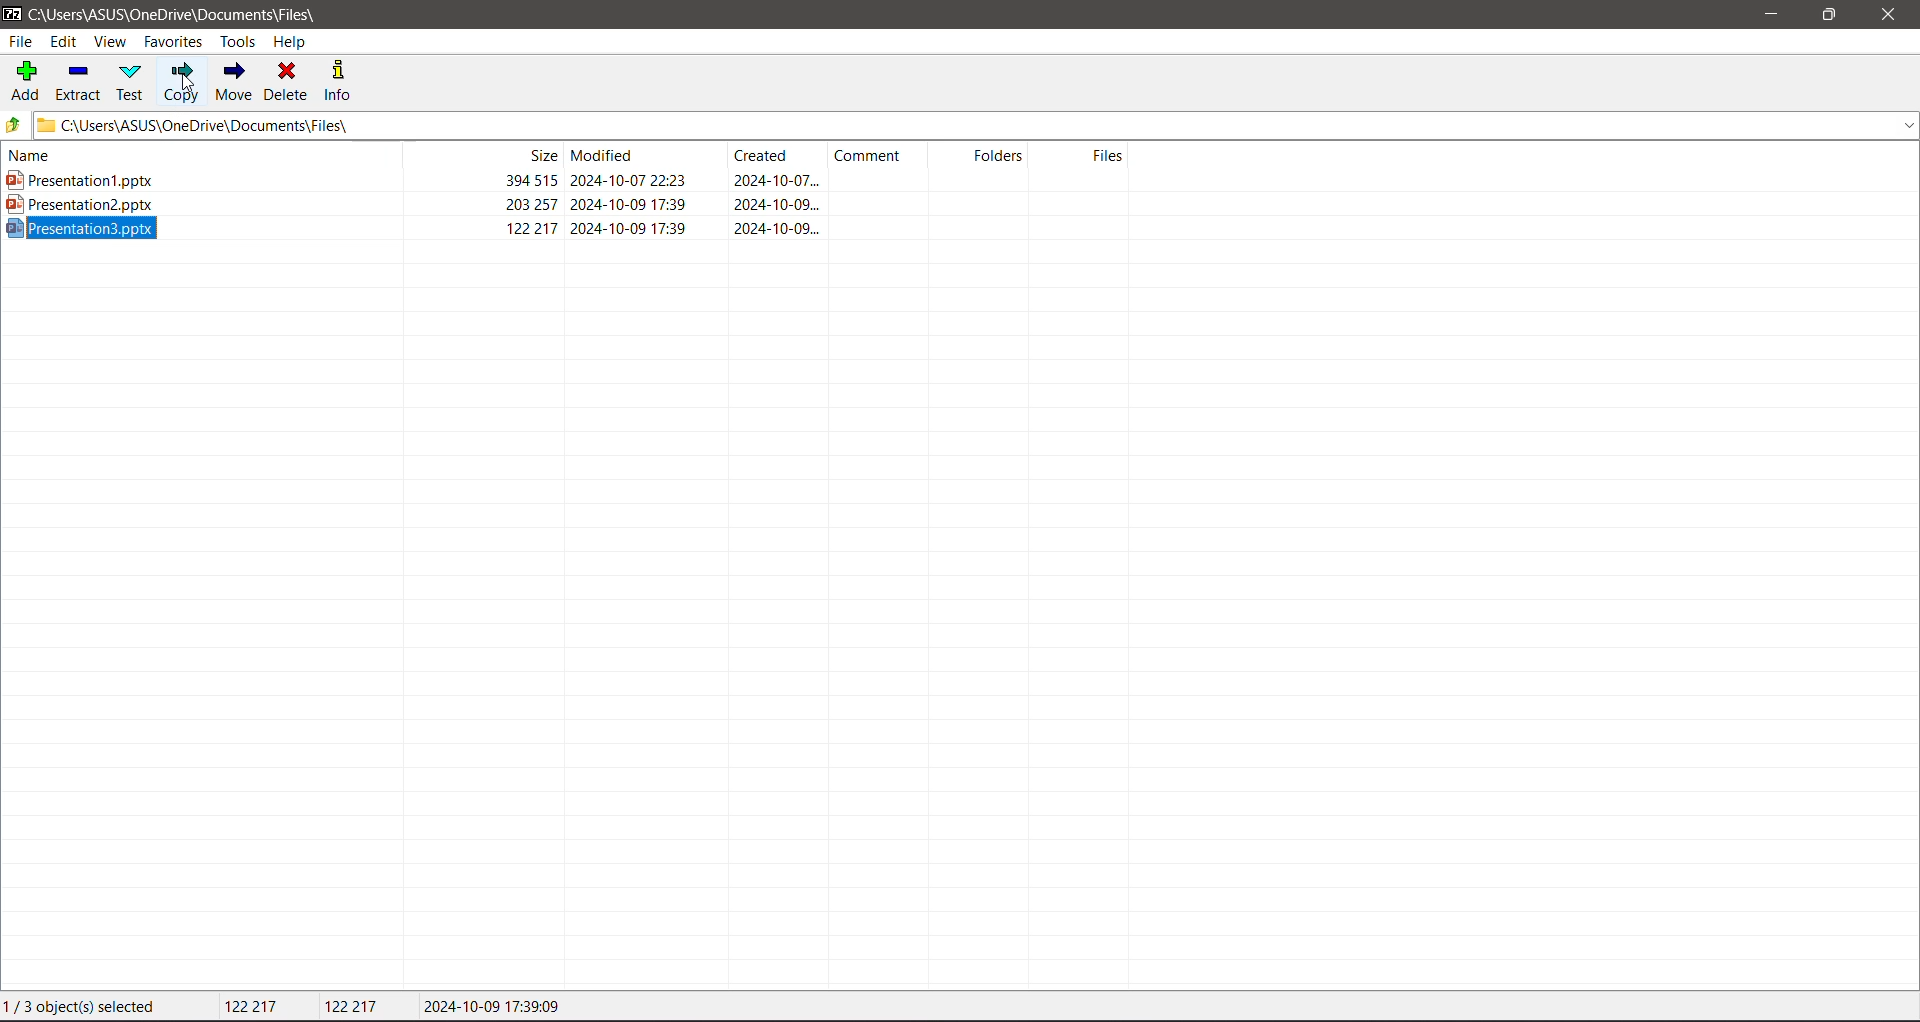 This screenshot has width=1920, height=1022. I want to click on Folders, so click(987, 155).